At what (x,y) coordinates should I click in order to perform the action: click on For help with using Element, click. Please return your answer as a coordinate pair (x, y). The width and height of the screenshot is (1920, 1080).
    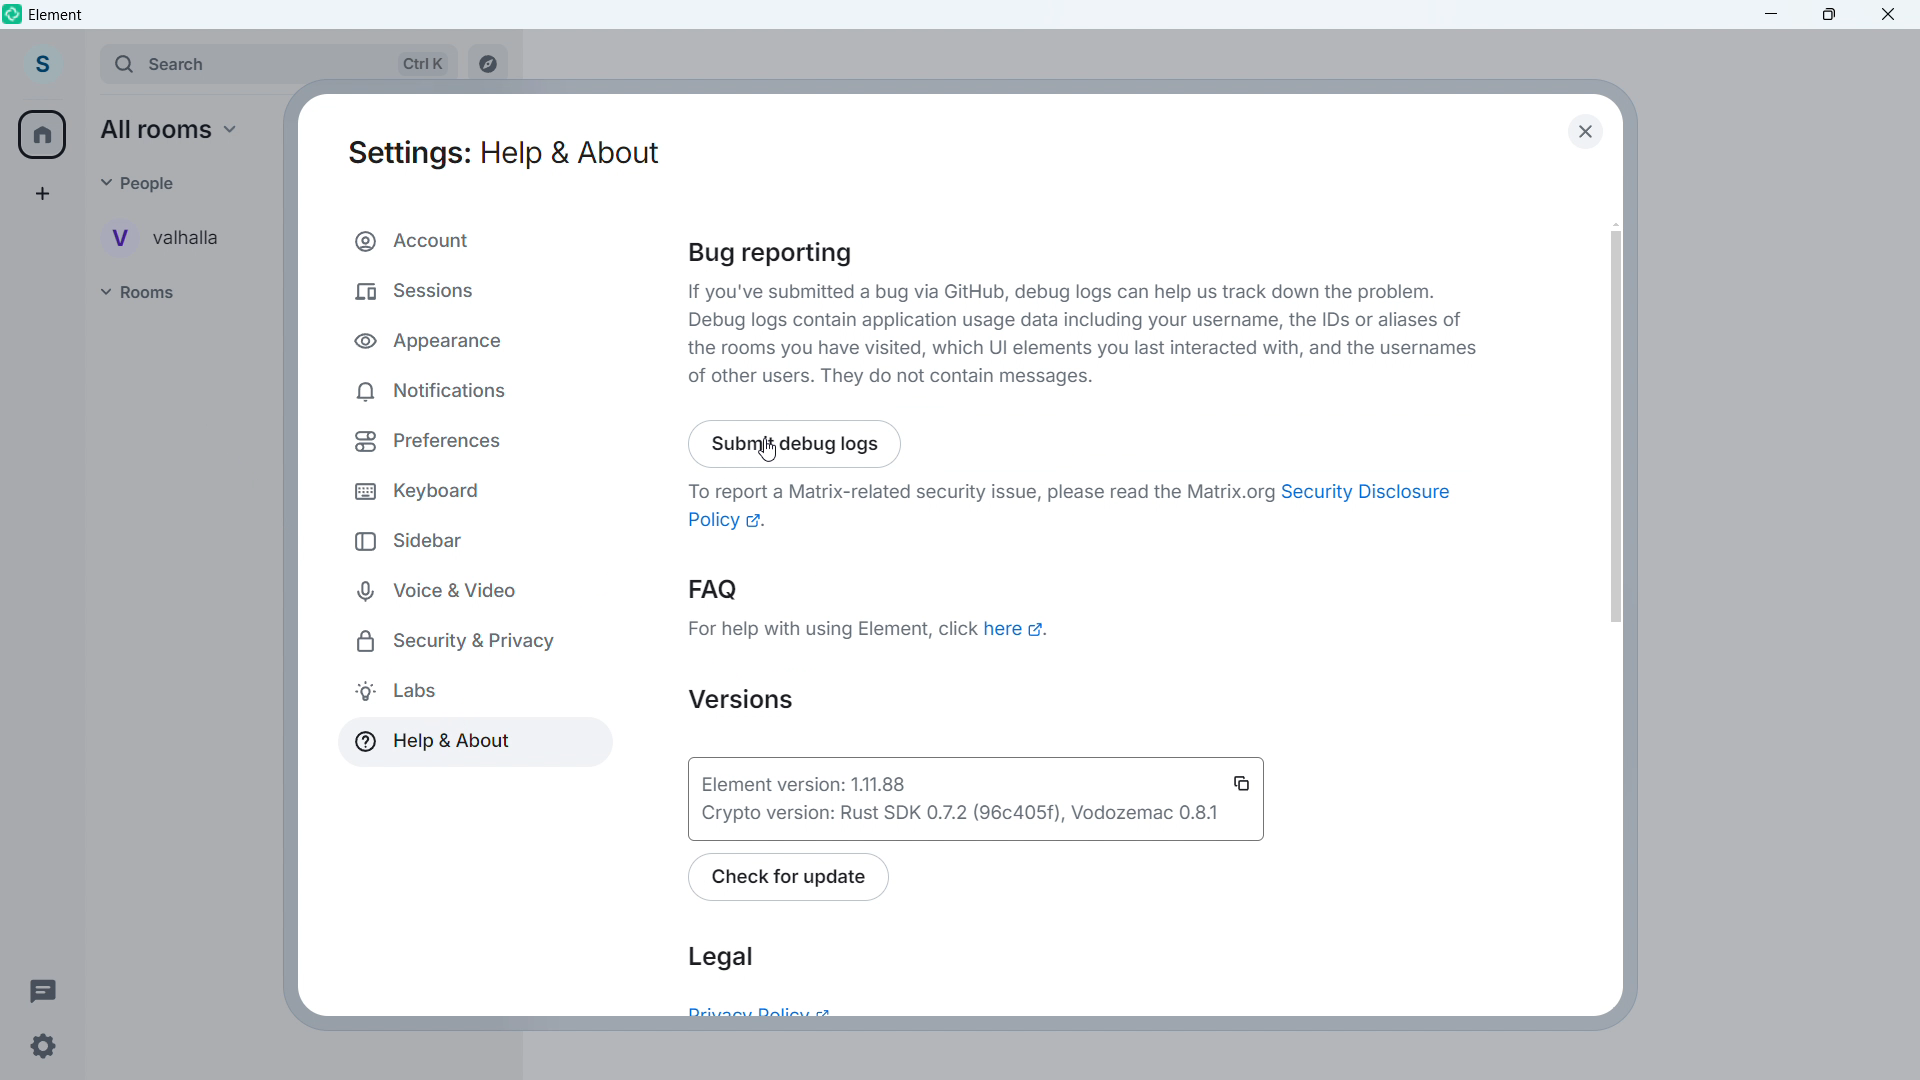
    Looking at the image, I should click on (832, 628).